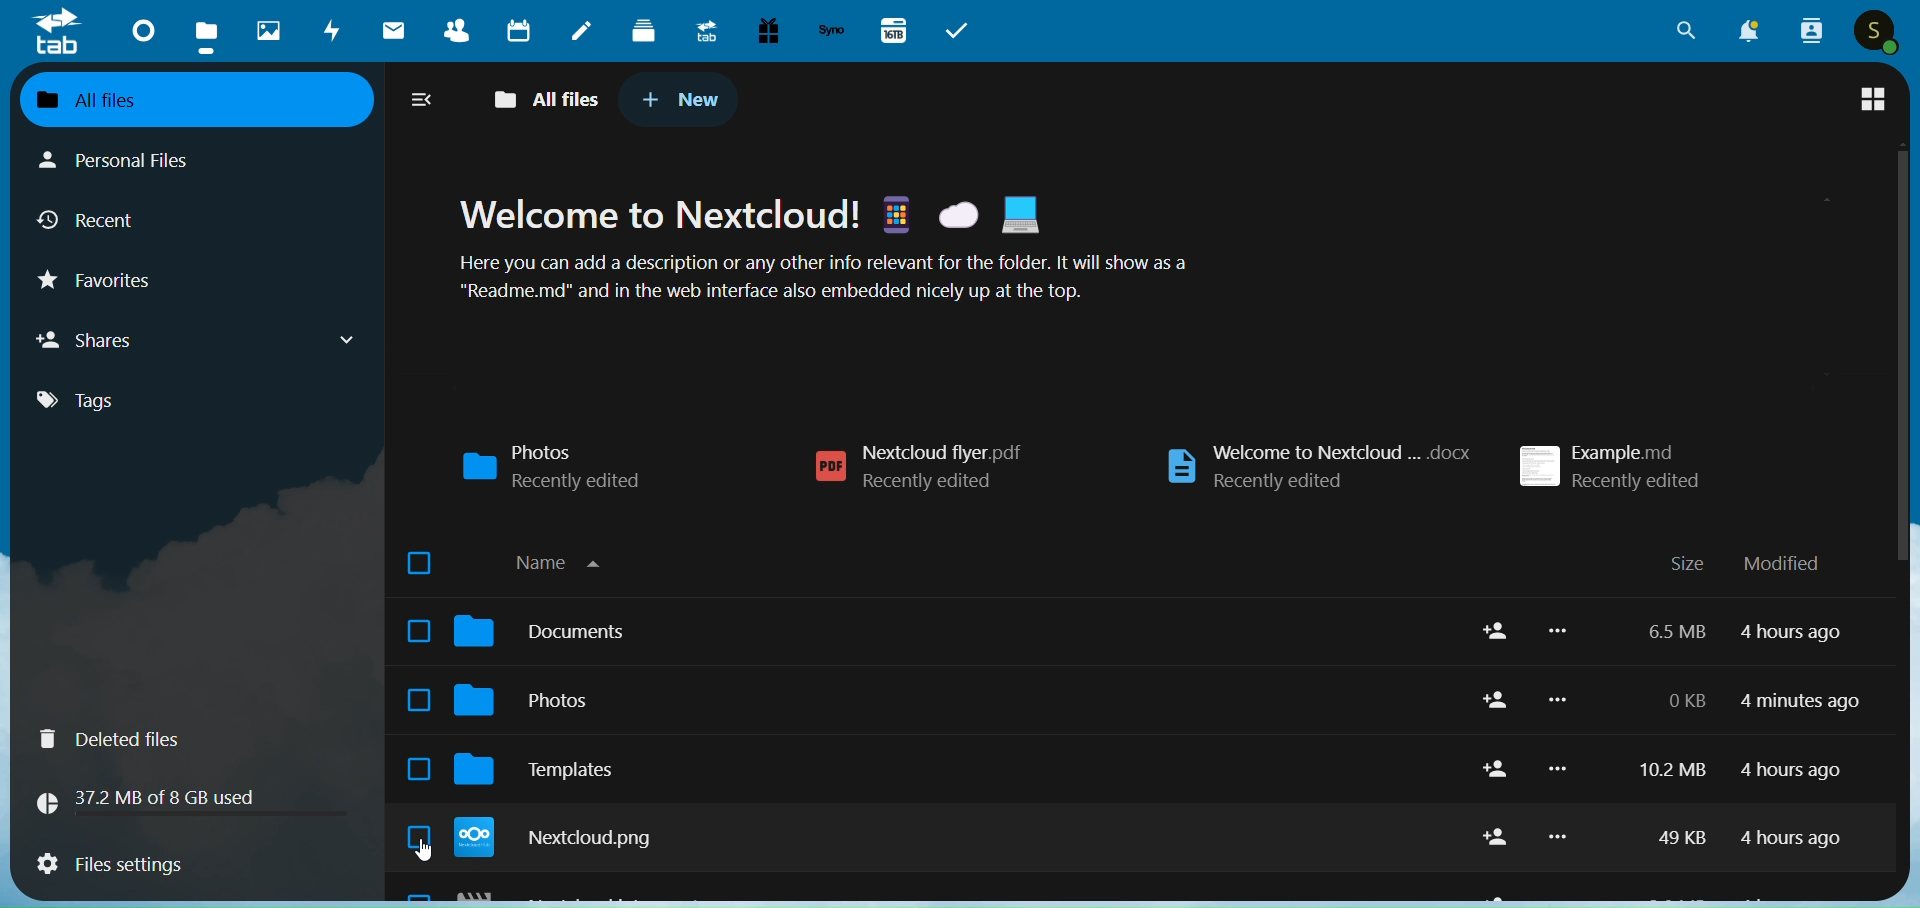  Describe the element at coordinates (394, 31) in the screenshot. I see `mail` at that location.